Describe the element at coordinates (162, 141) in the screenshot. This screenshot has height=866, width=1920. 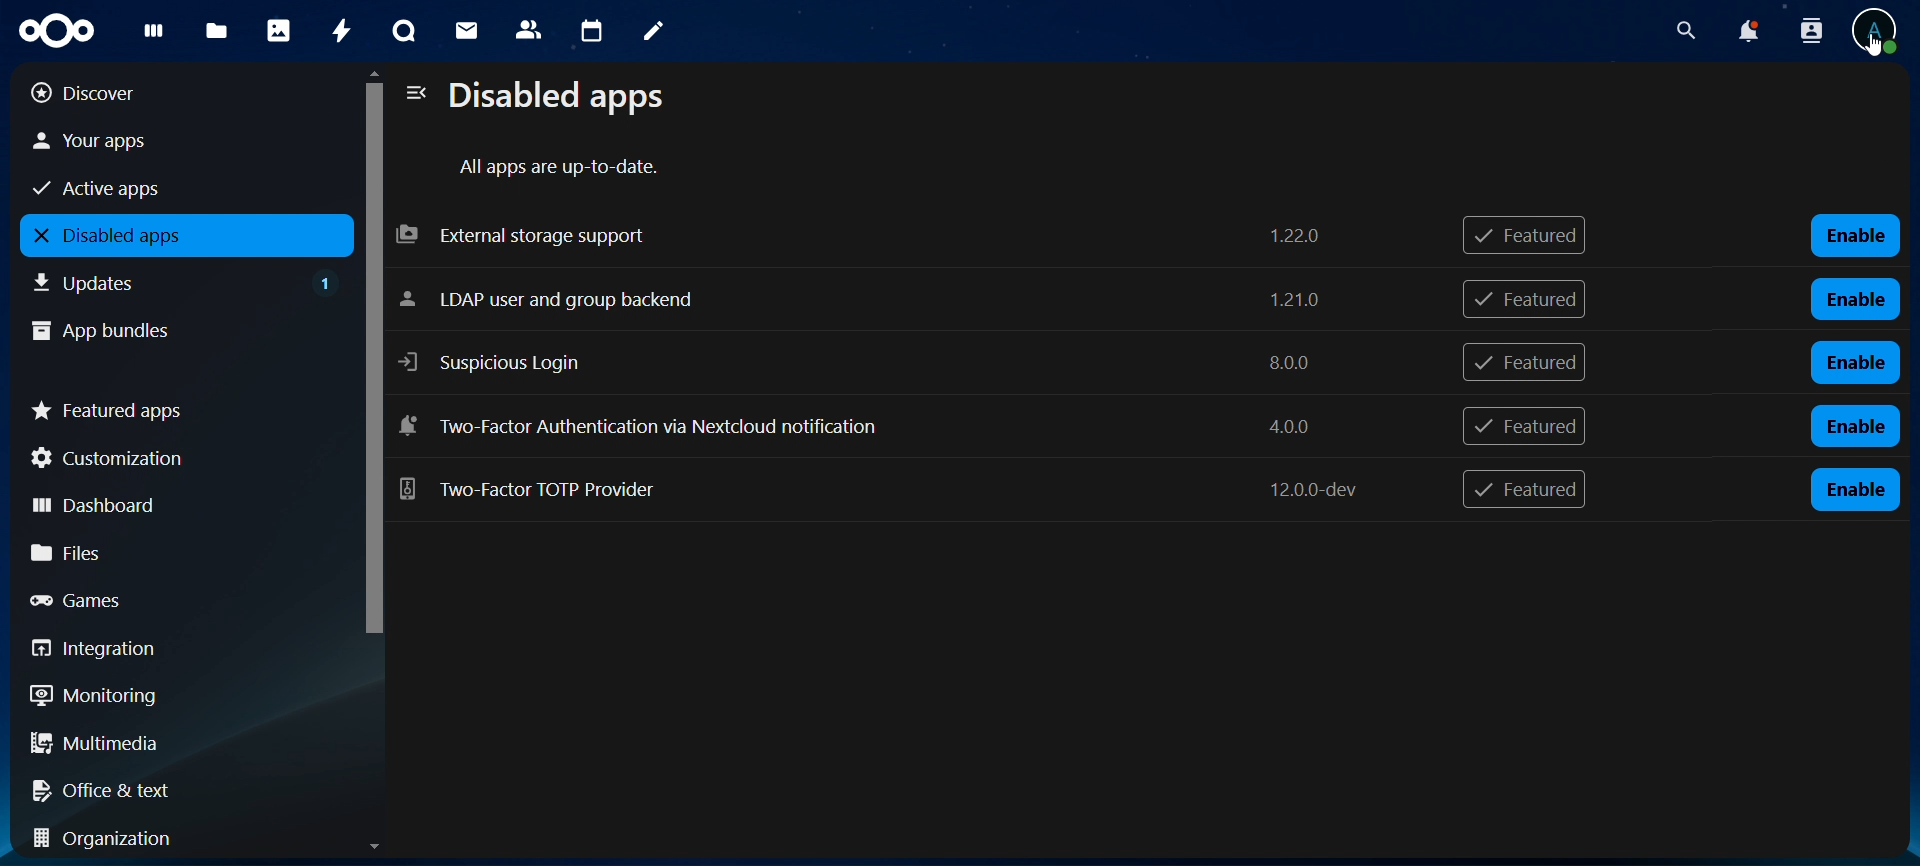
I see `your apps` at that location.